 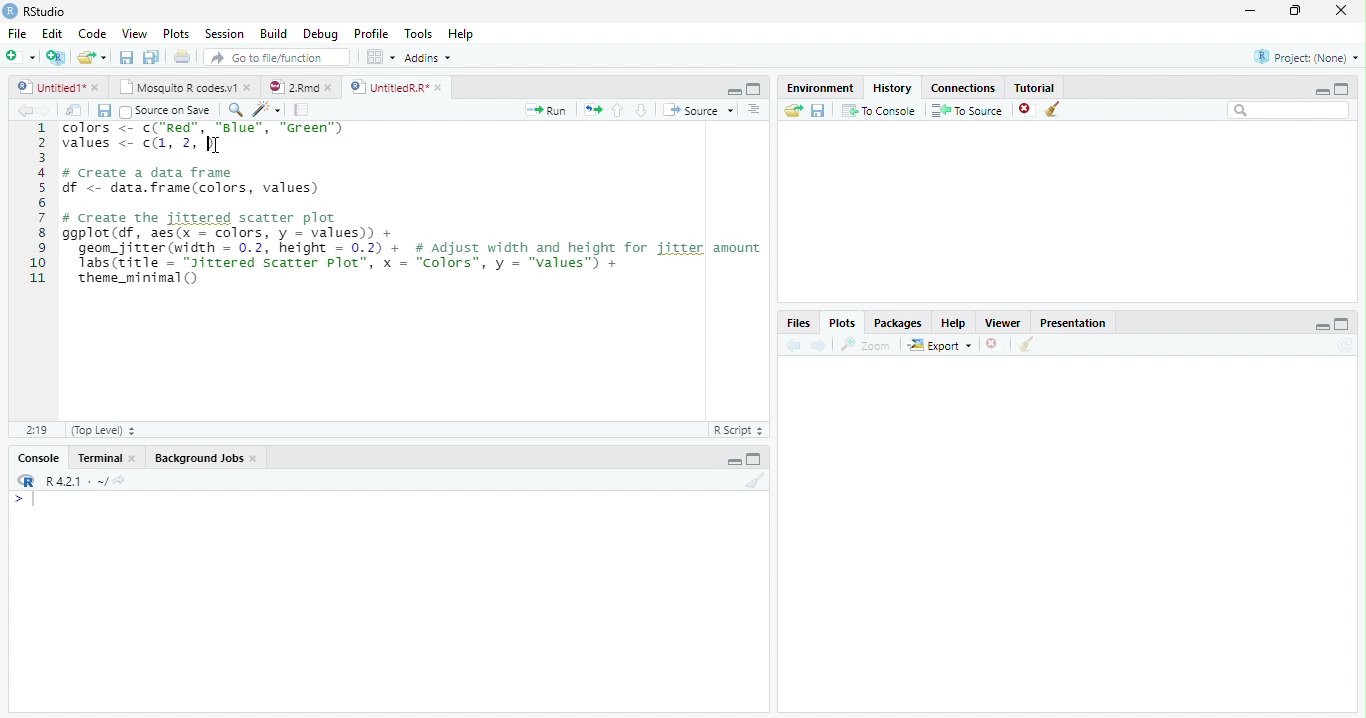 What do you see at coordinates (102, 430) in the screenshot?
I see `(Top Level)` at bounding box center [102, 430].